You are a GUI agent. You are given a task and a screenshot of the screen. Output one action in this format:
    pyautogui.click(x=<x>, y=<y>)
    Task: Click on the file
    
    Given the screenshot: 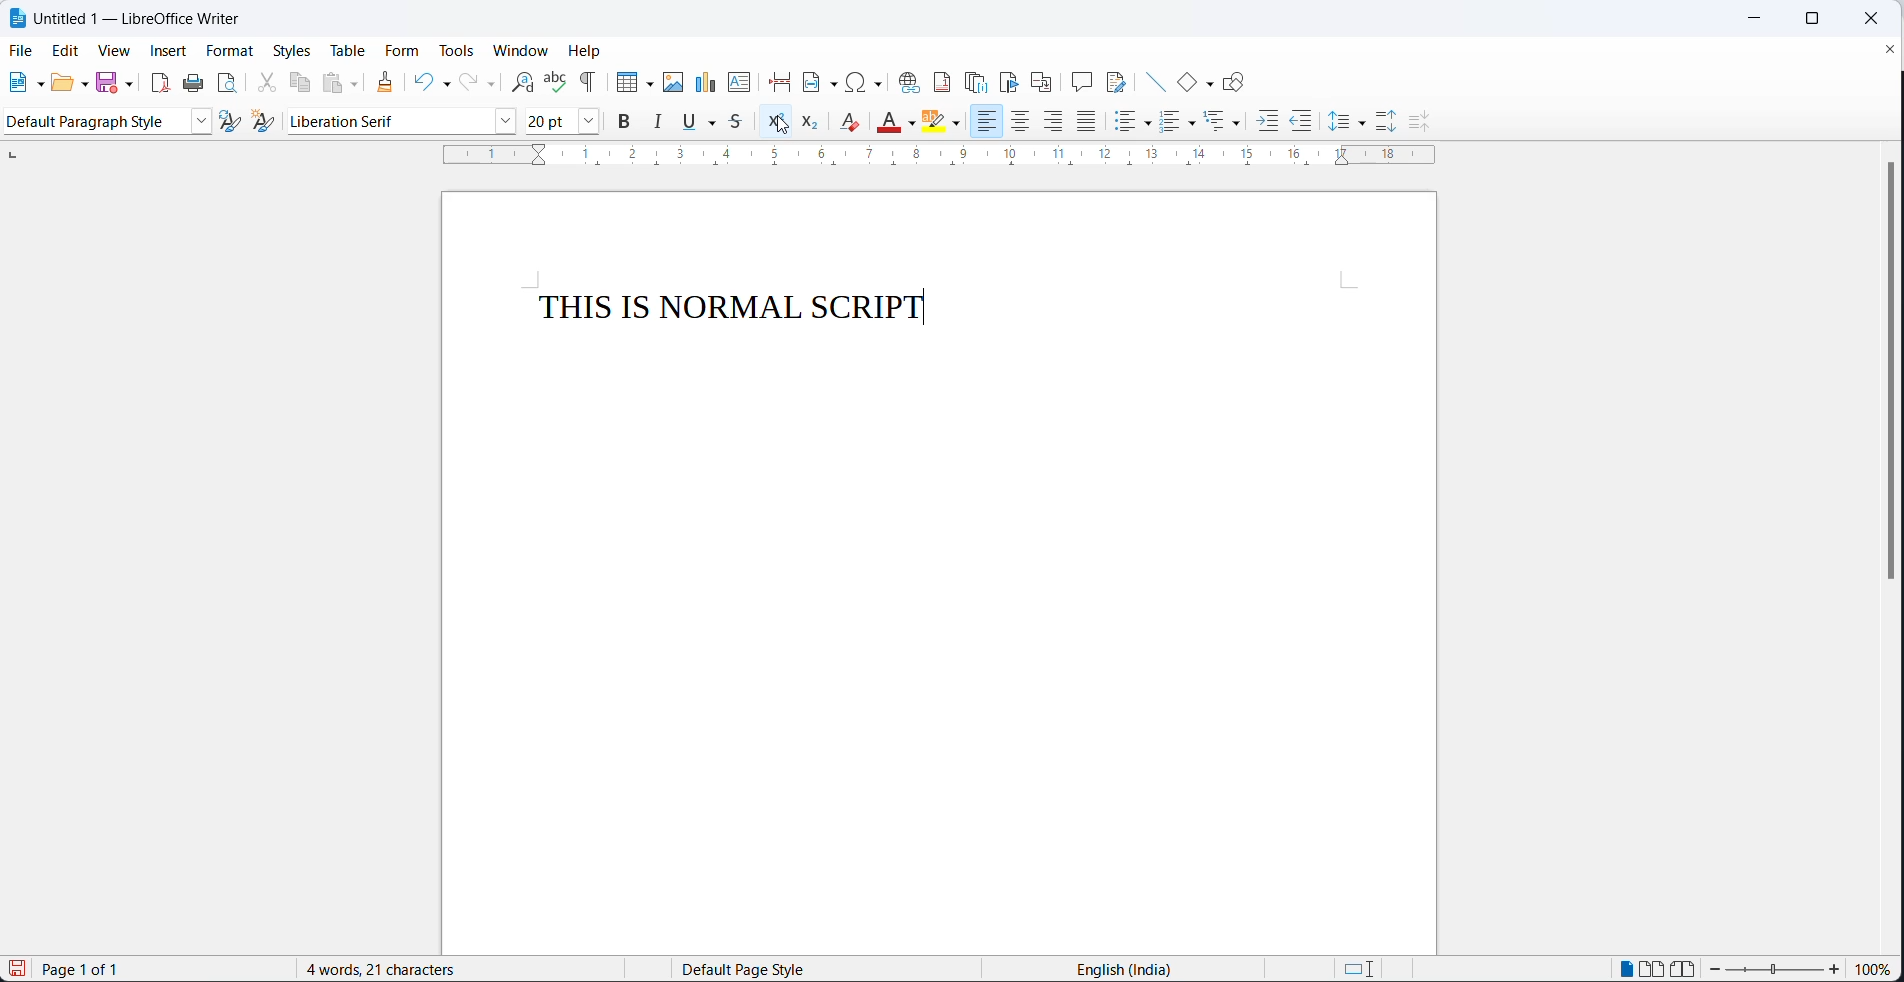 What is the action you would take?
    pyautogui.click(x=23, y=50)
    